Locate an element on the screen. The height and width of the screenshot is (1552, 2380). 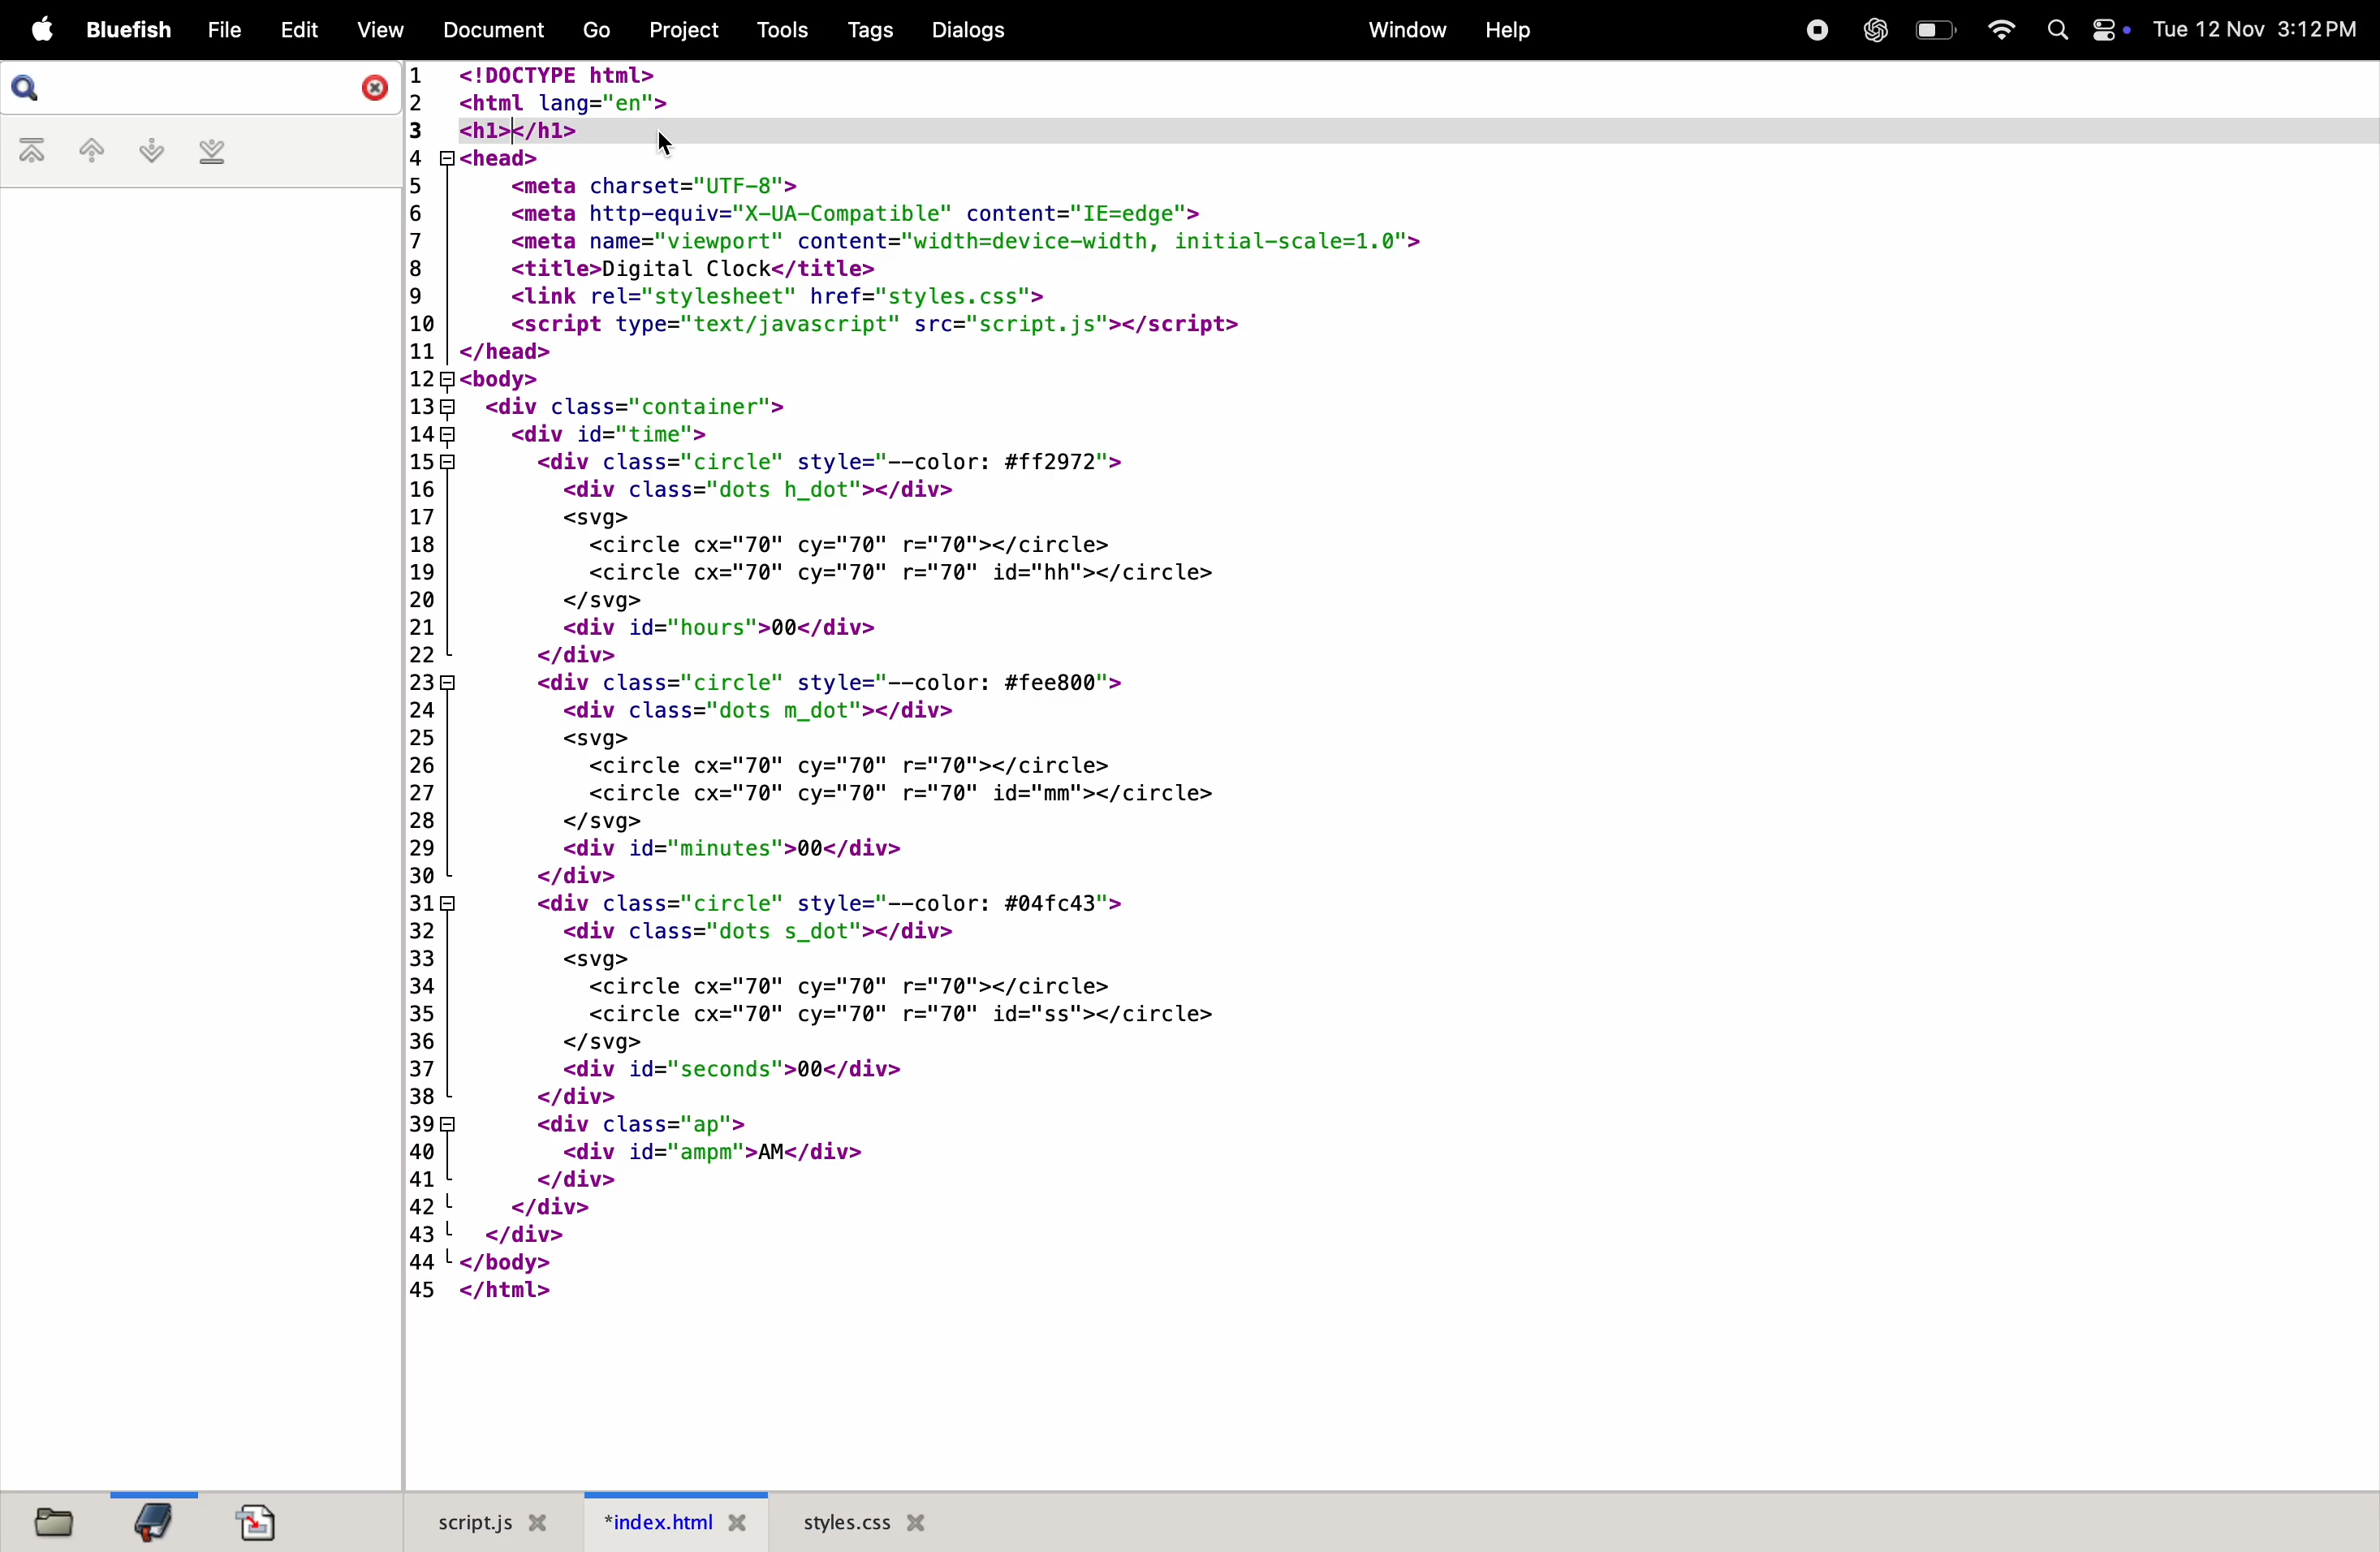
window is located at coordinates (1400, 30).